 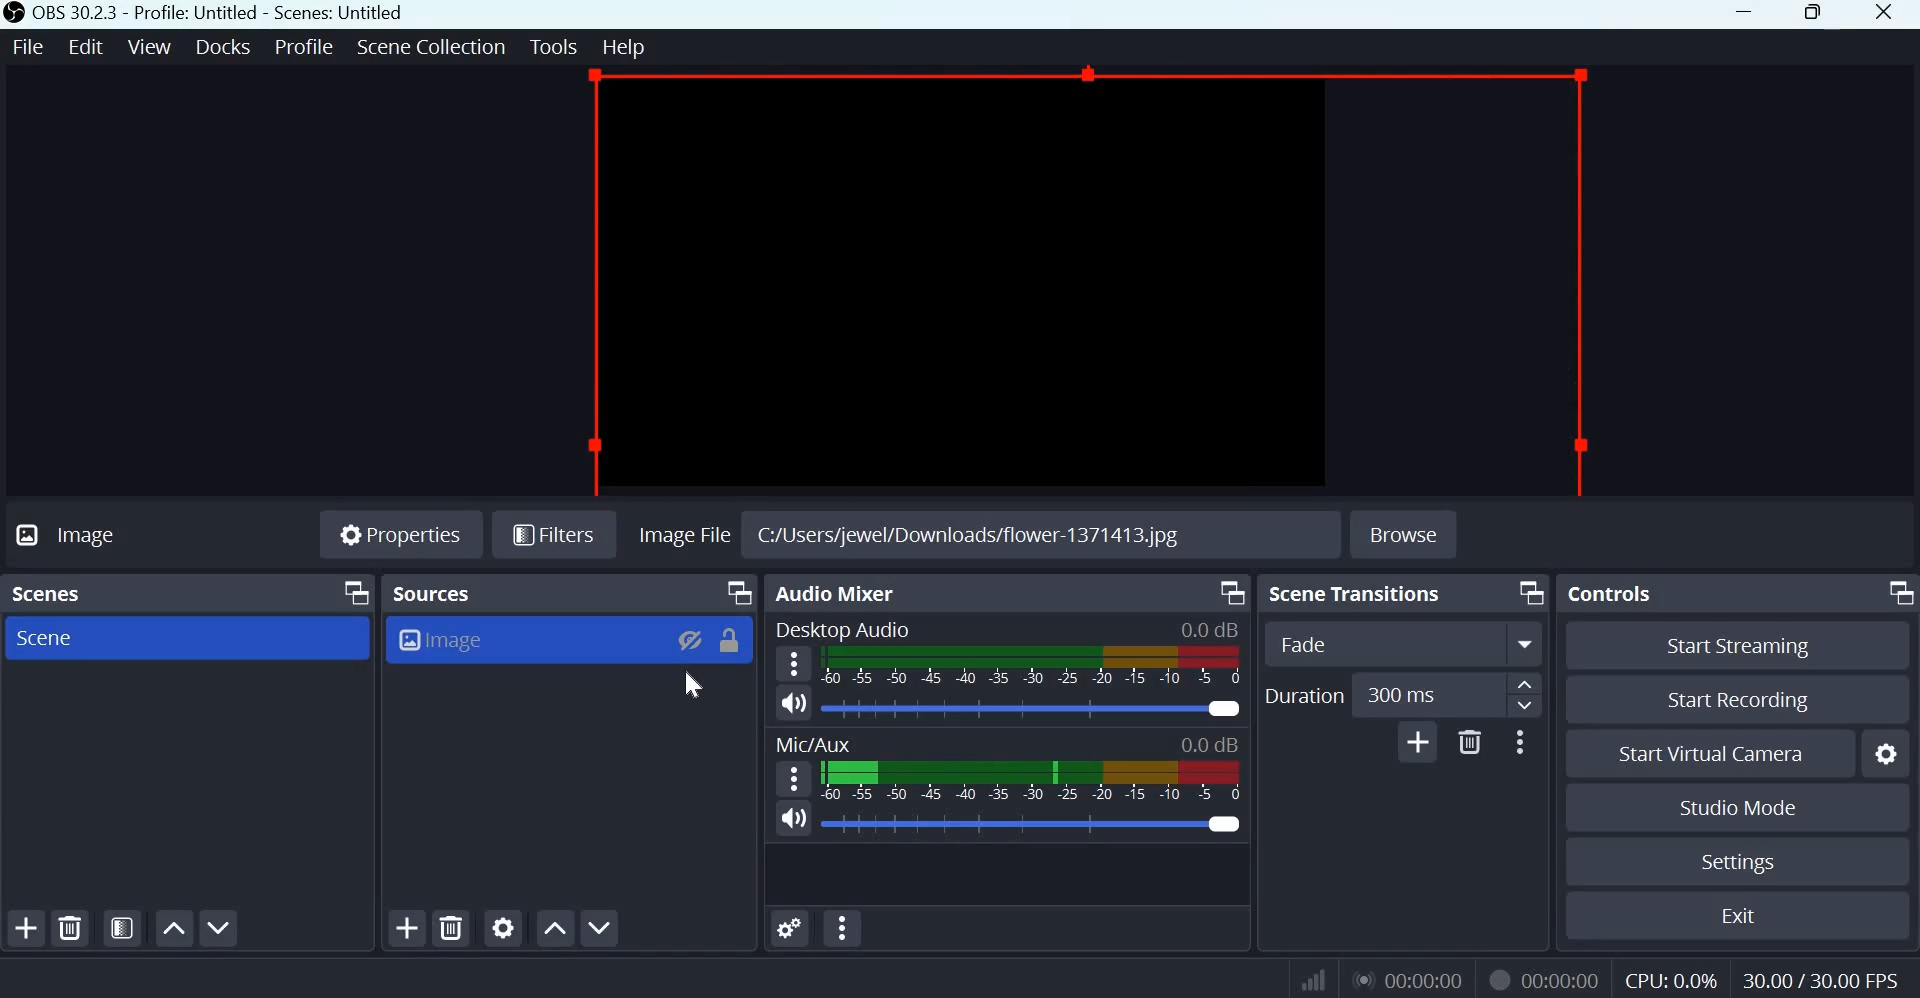 What do you see at coordinates (1886, 753) in the screenshot?
I see `configure virtual camera` at bounding box center [1886, 753].